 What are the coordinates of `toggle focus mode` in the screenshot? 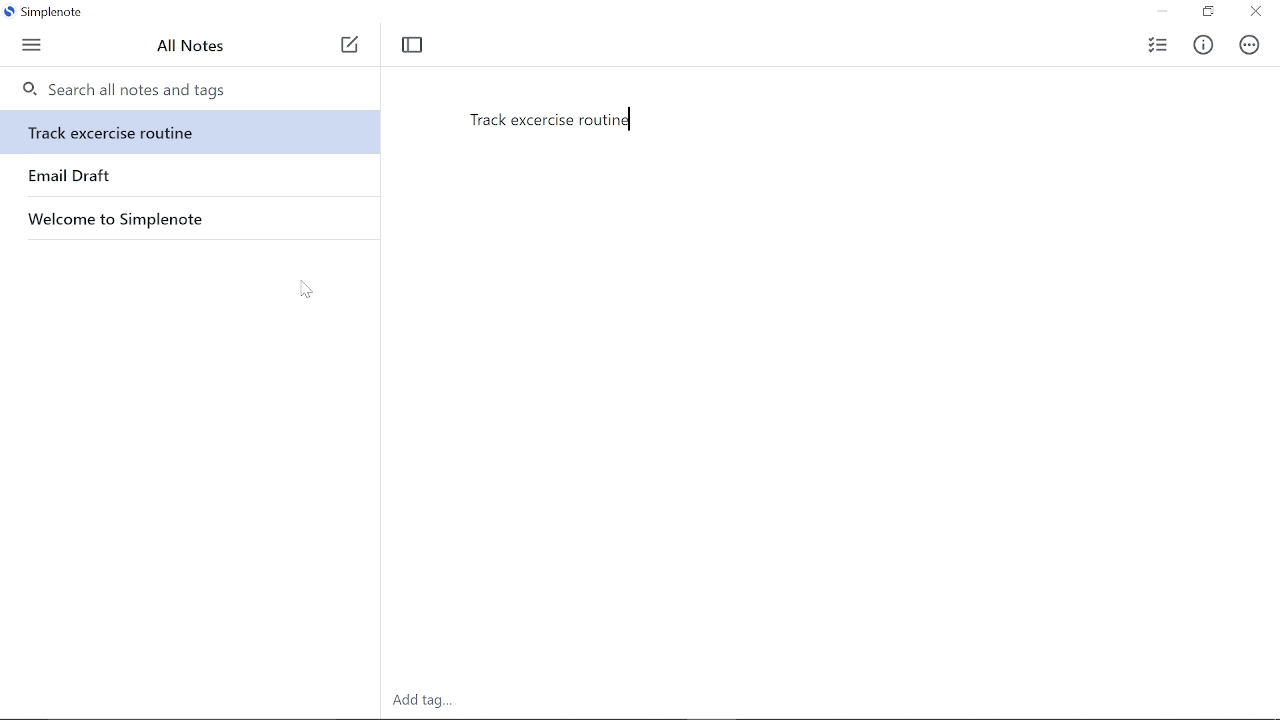 It's located at (414, 44).